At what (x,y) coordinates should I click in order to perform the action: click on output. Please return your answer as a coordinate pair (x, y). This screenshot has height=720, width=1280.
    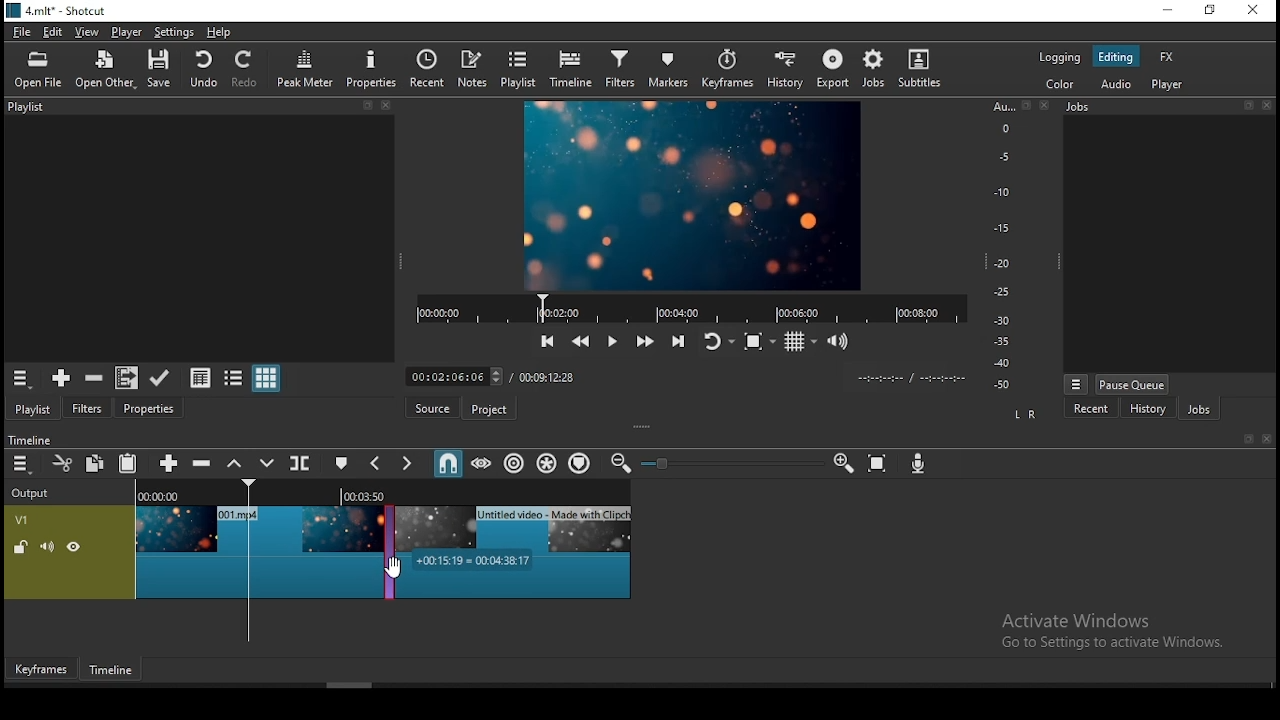
    Looking at the image, I should click on (33, 494).